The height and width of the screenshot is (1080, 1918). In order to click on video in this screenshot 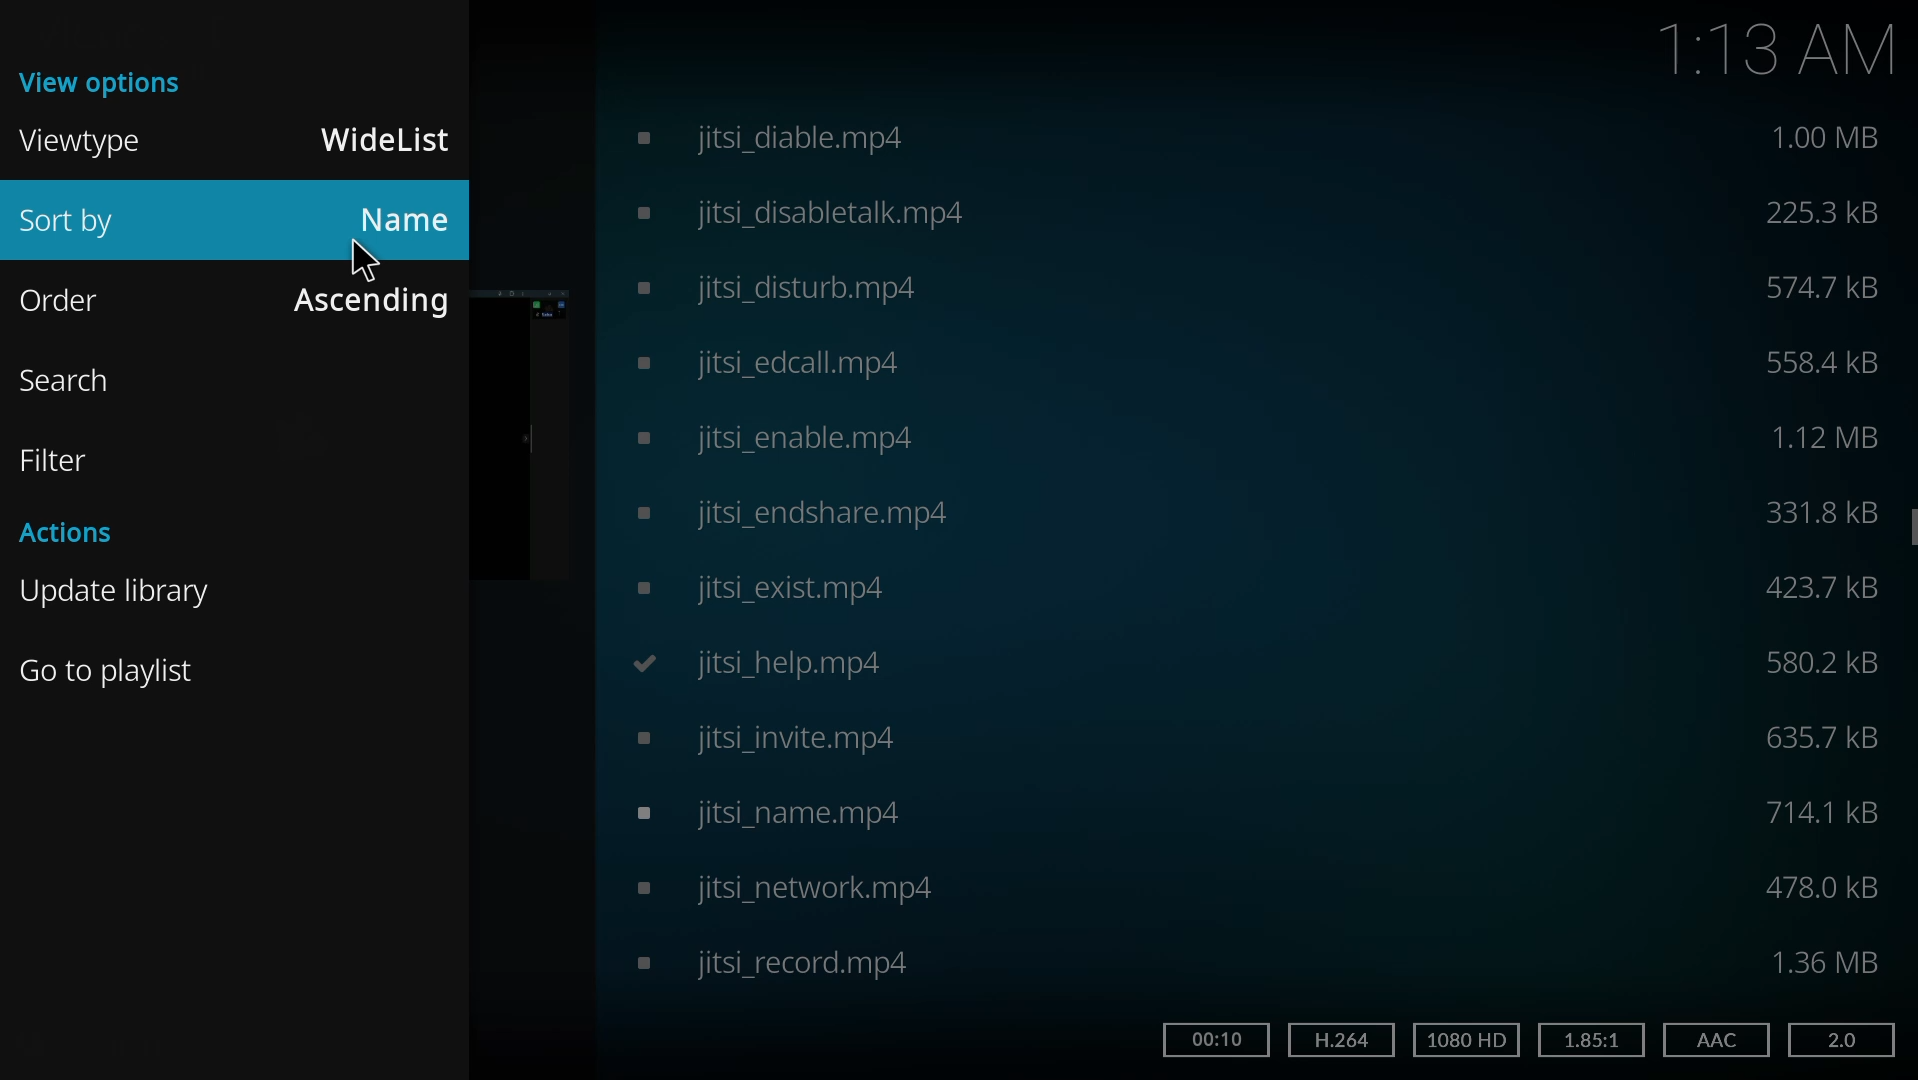, I will do `click(772, 889)`.